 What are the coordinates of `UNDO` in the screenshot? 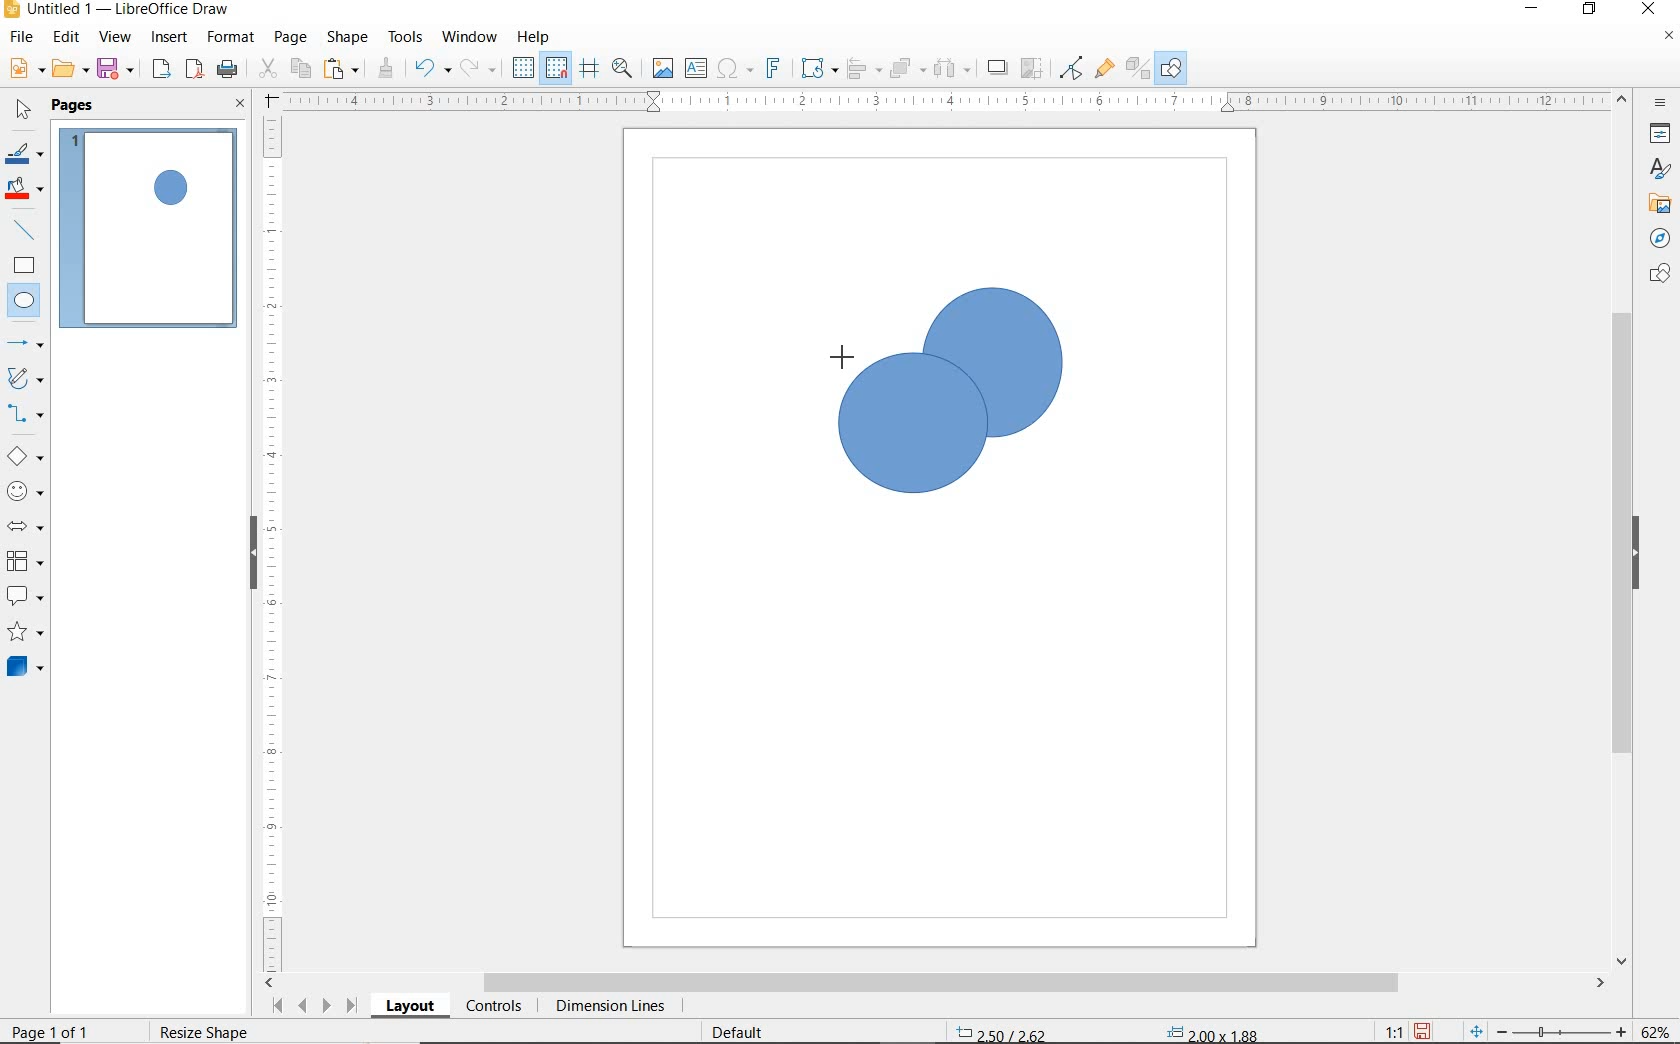 It's located at (432, 70).